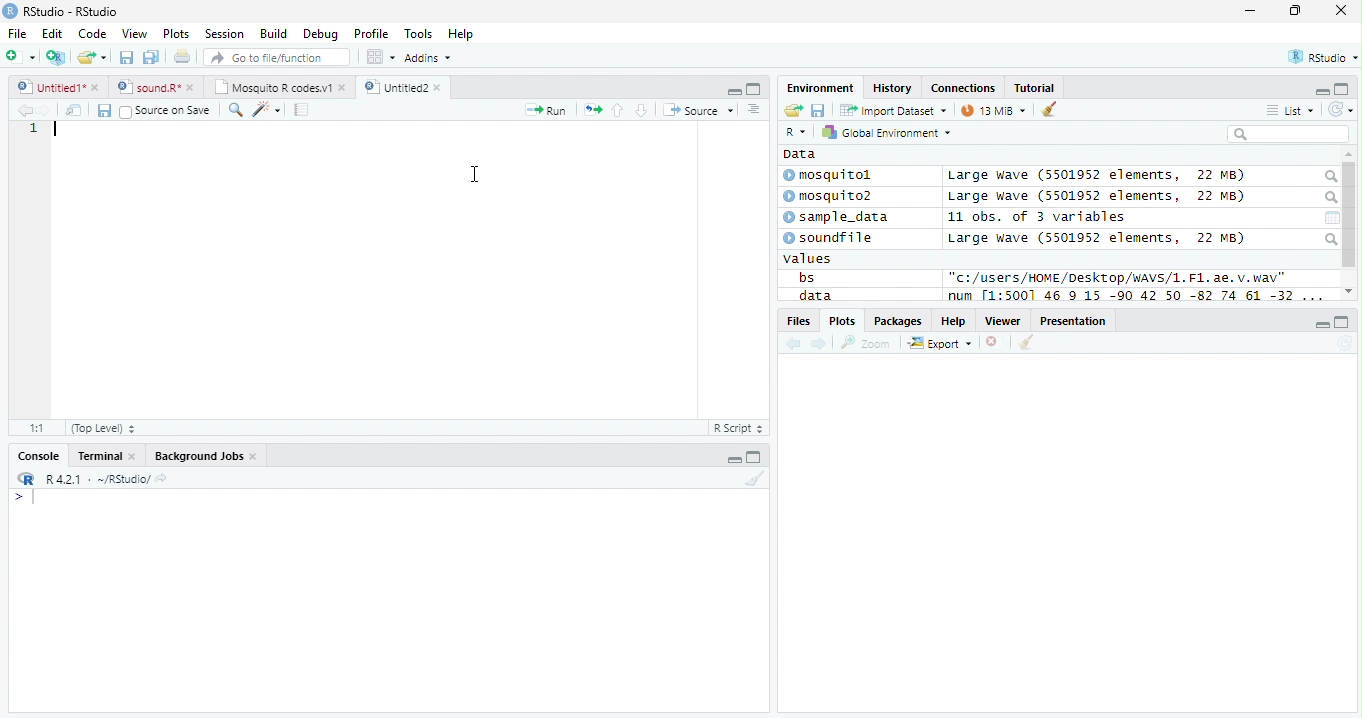 The width and height of the screenshot is (1362, 718). Describe the element at coordinates (753, 479) in the screenshot. I see `clear workspace` at that location.